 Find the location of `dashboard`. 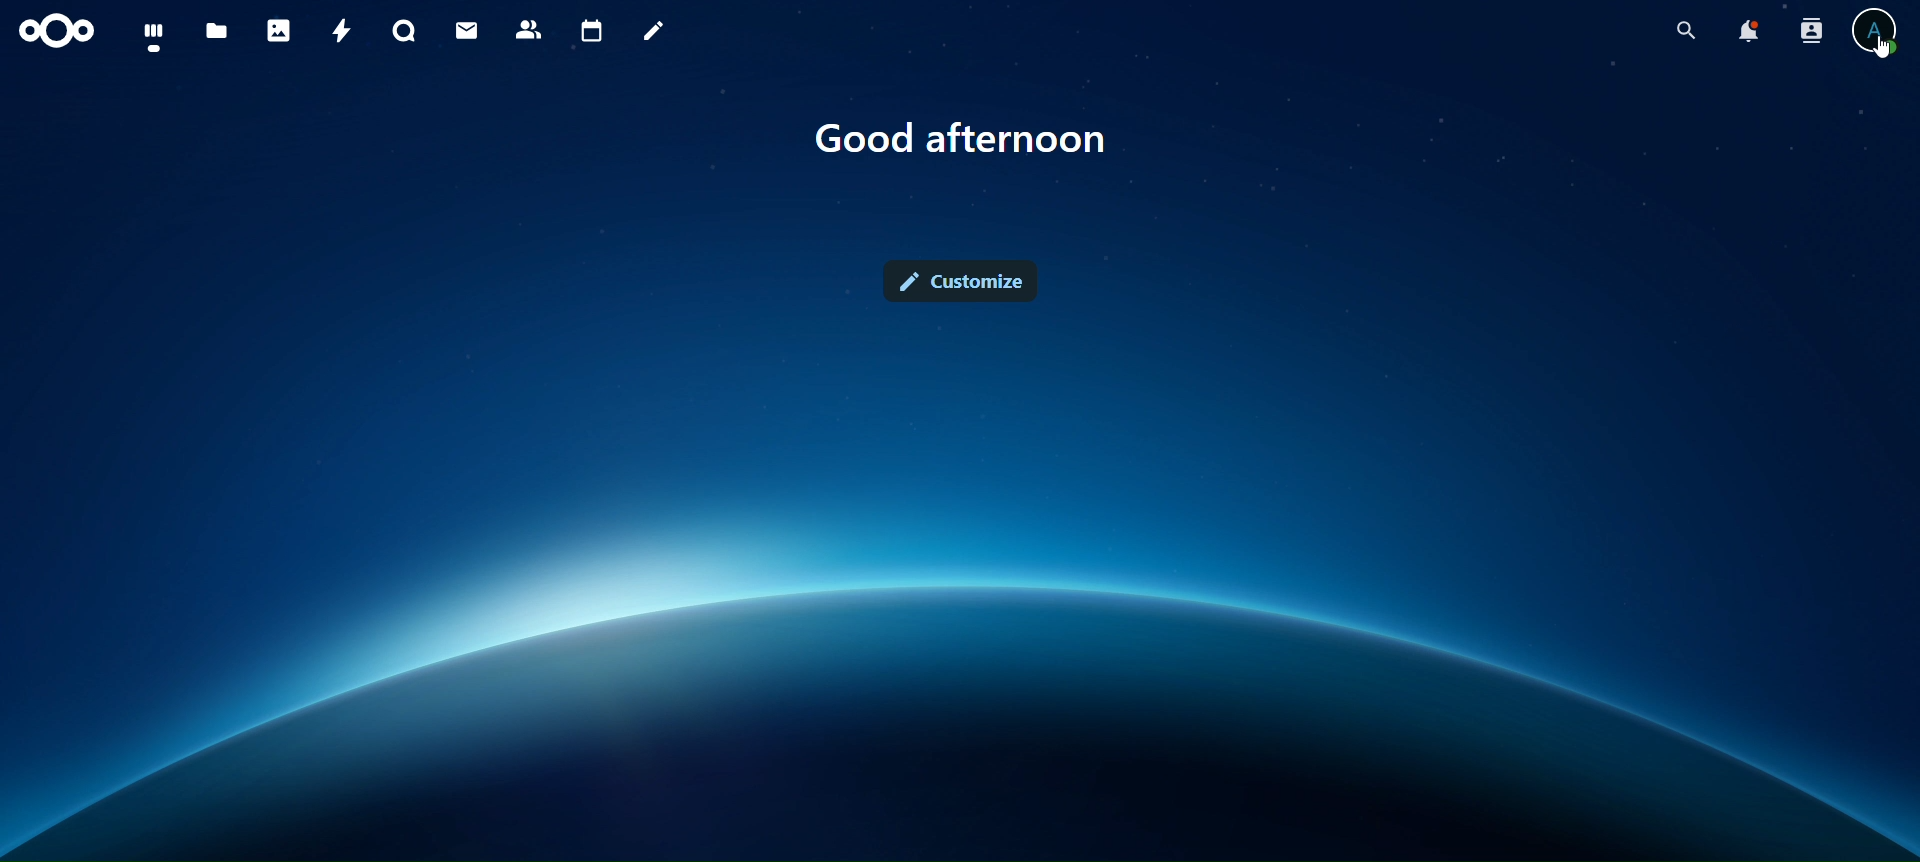

dashboard is located at coordinates (154, 35).